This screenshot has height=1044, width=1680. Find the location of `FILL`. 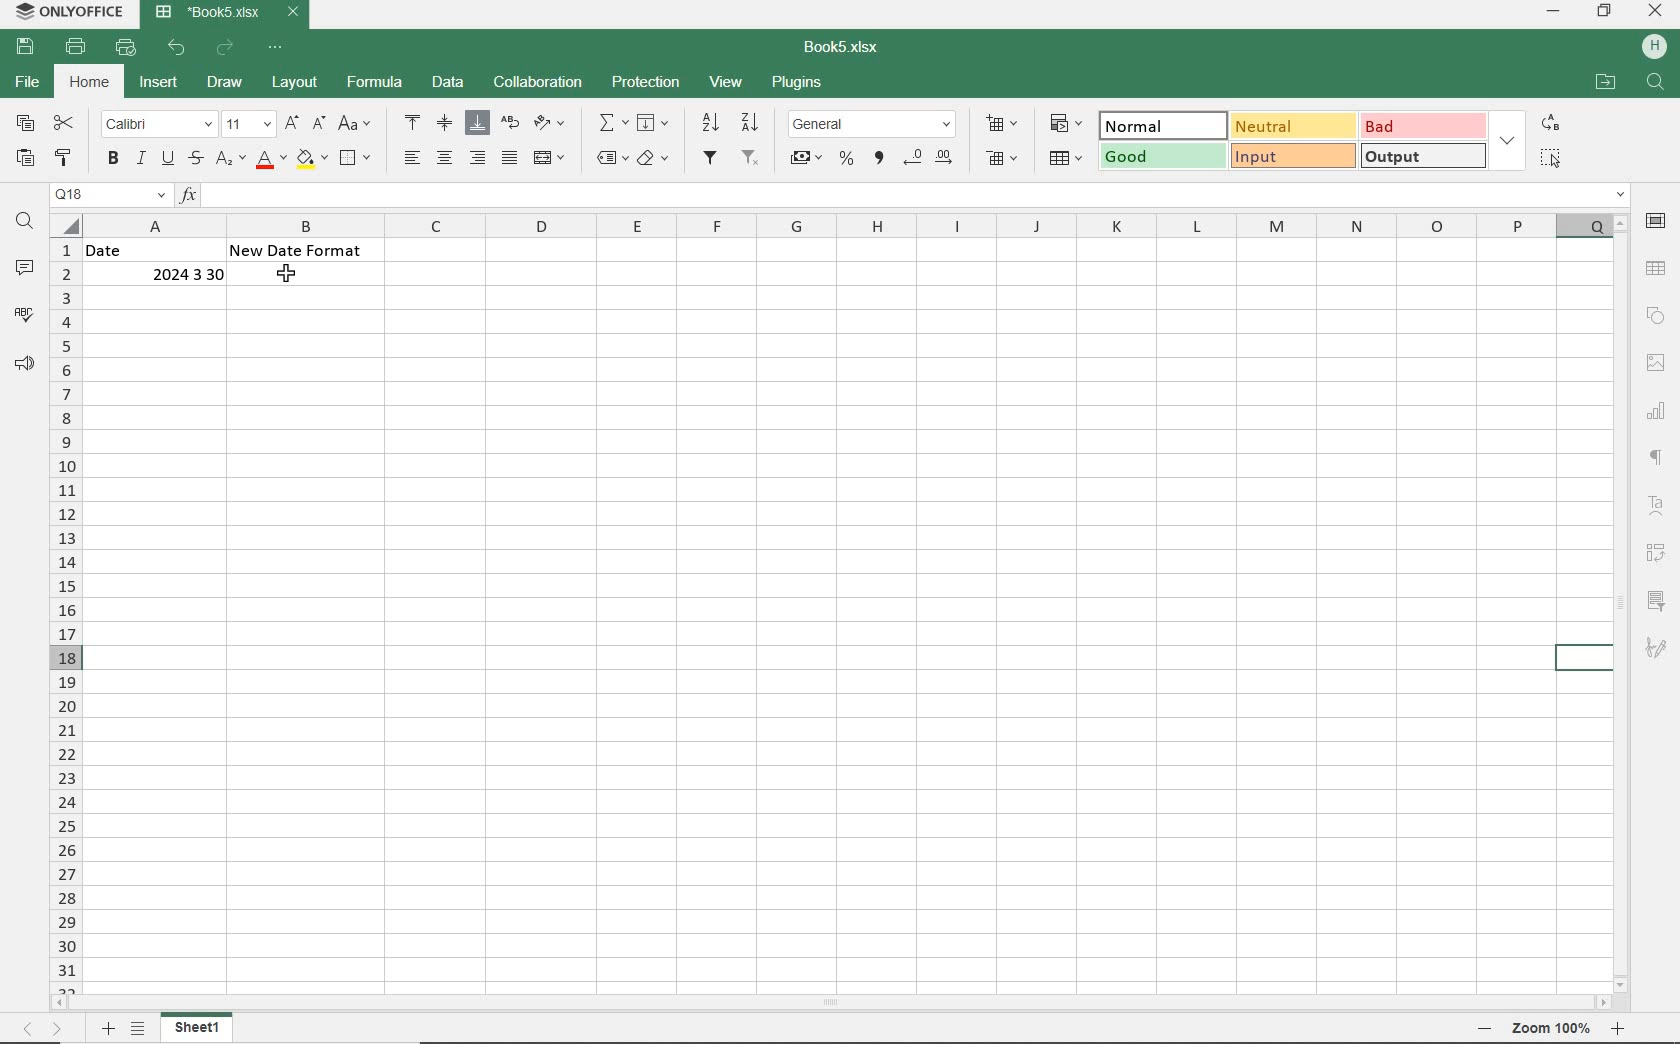

FILL is located at coordinates (654, 124).